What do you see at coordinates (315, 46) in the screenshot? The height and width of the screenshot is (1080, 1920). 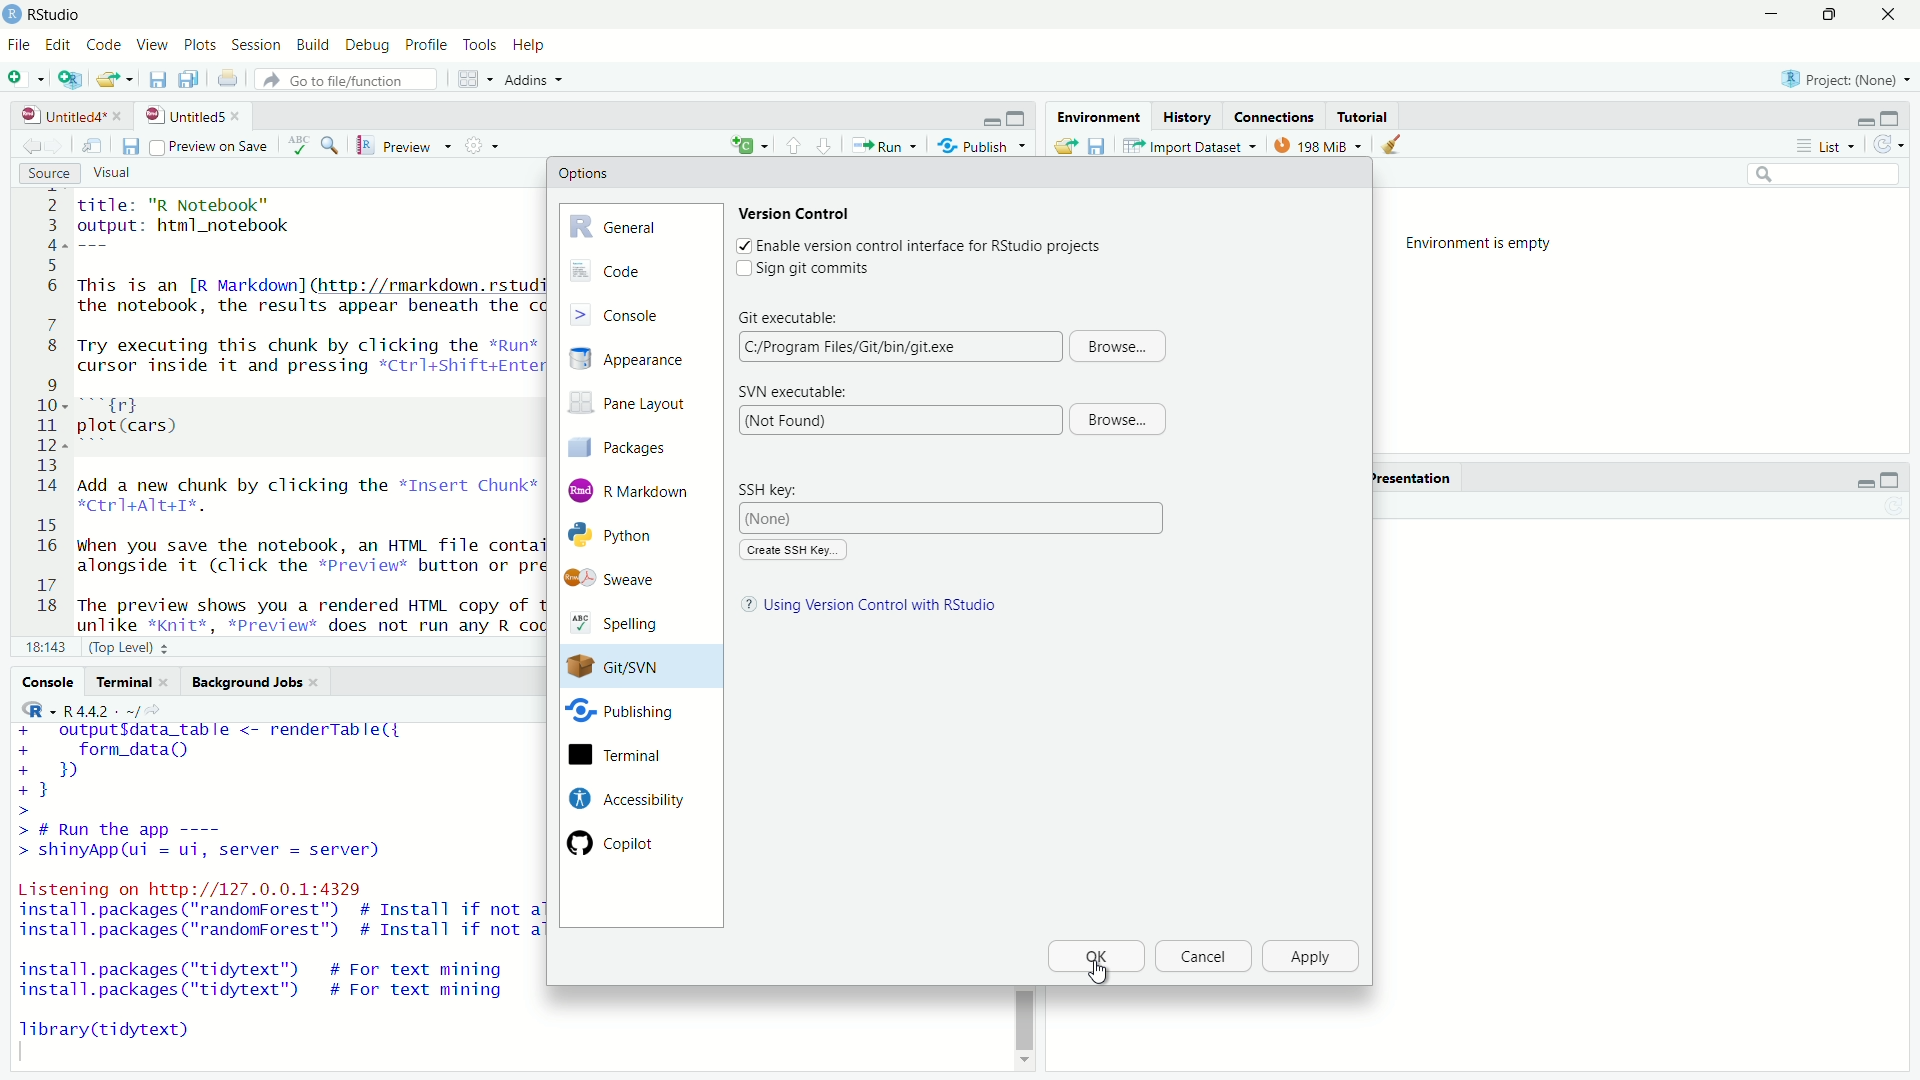 I see `Build` at bounding box center [315, 46].